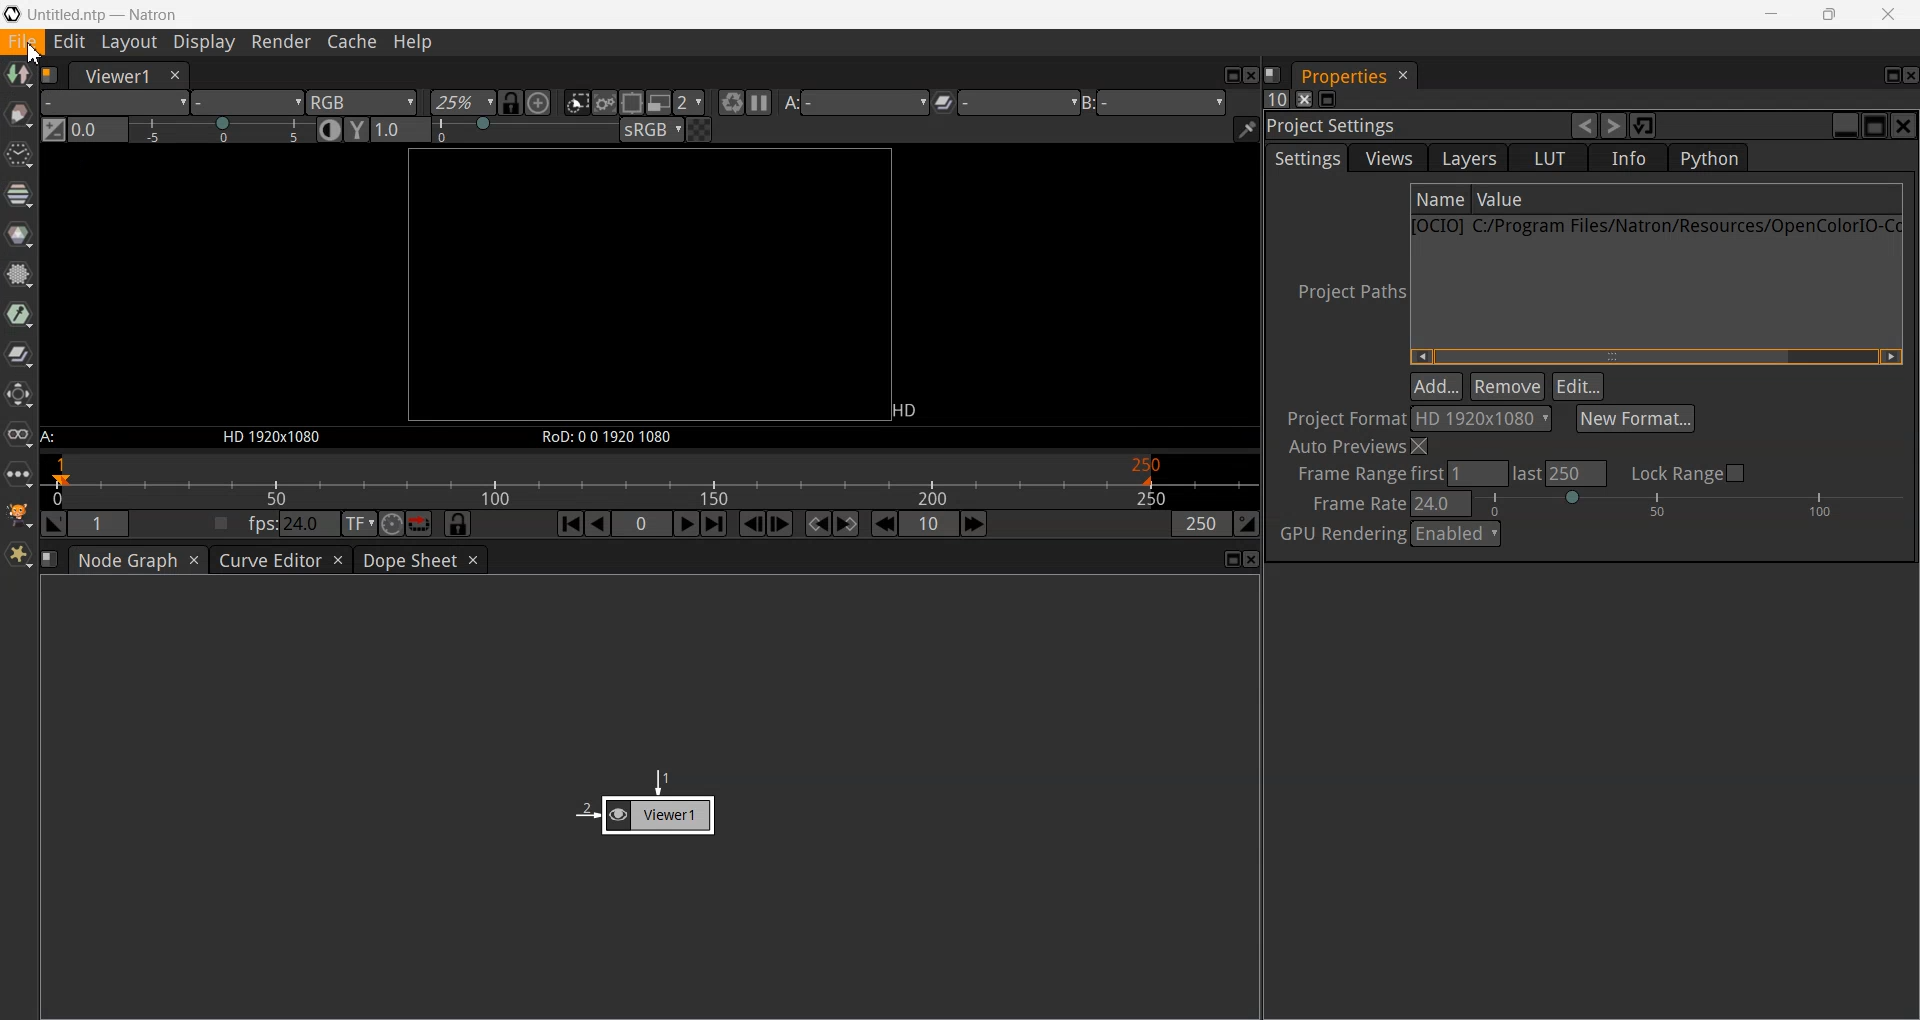 This screenshot has height=1020, width=1920. Describe the element at coordinates (127, 560) in the screenshot. I see `Node Graph` at that location.